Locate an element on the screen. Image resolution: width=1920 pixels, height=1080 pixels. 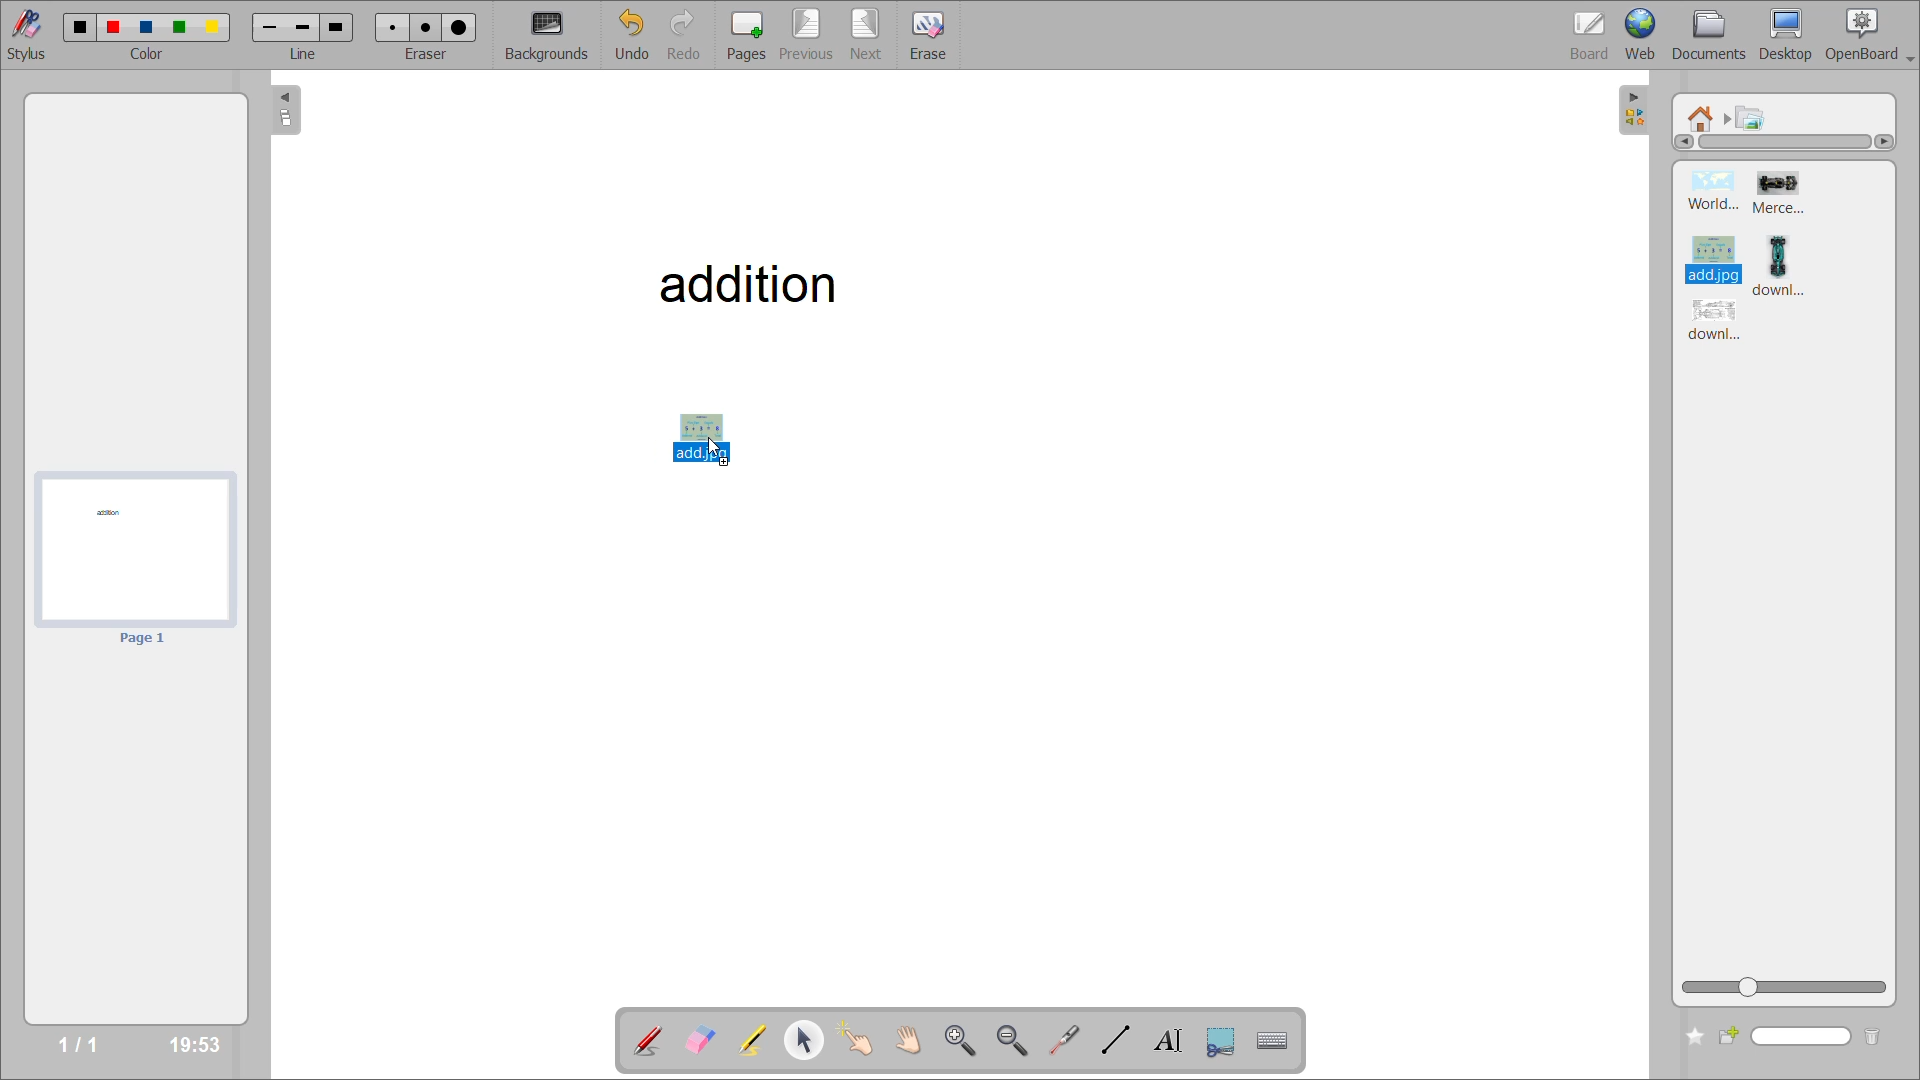
image 5 is located at coordinates (1717, 323).